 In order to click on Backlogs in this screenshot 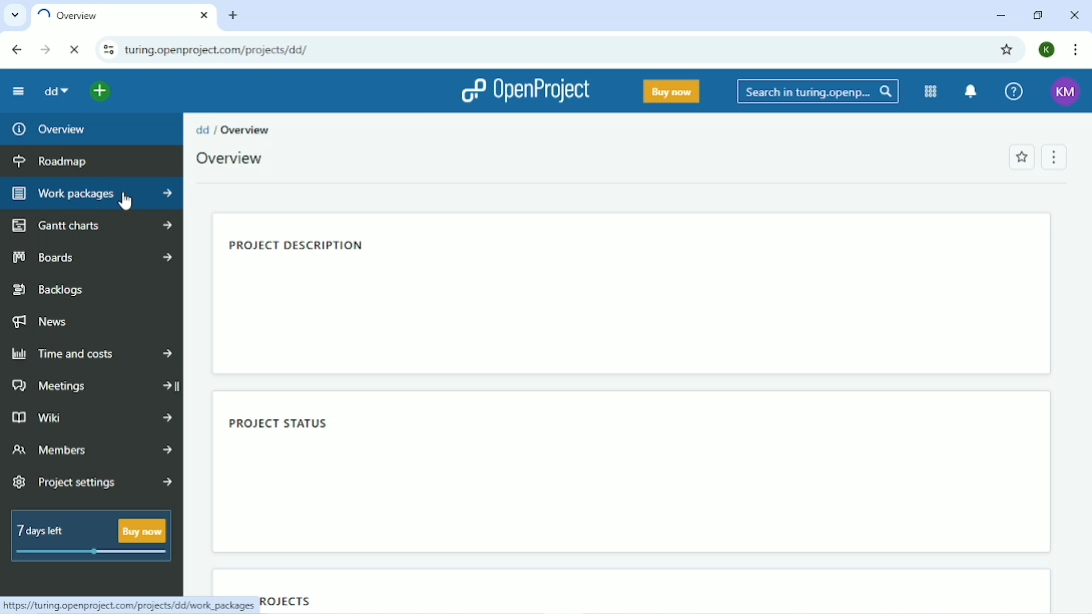, I will do `click(57, 289)`.